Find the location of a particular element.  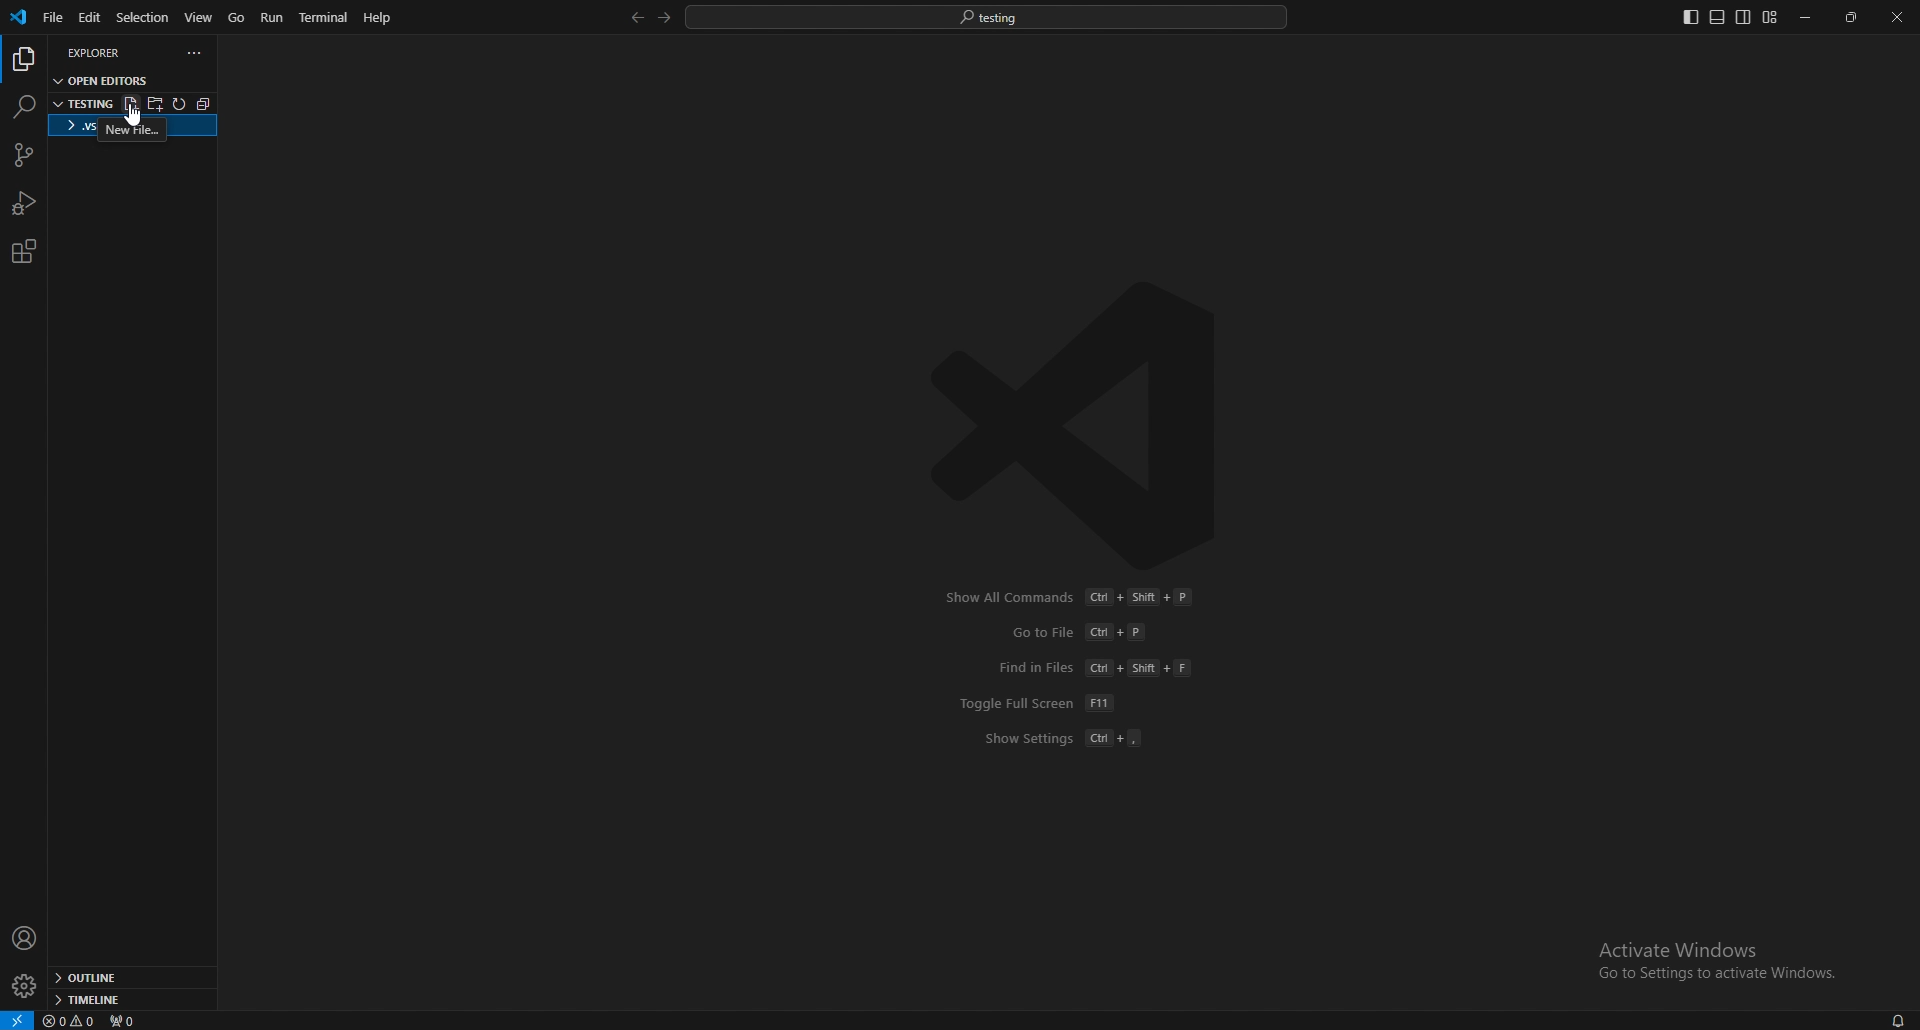

go is located at coordinates (237, 18).